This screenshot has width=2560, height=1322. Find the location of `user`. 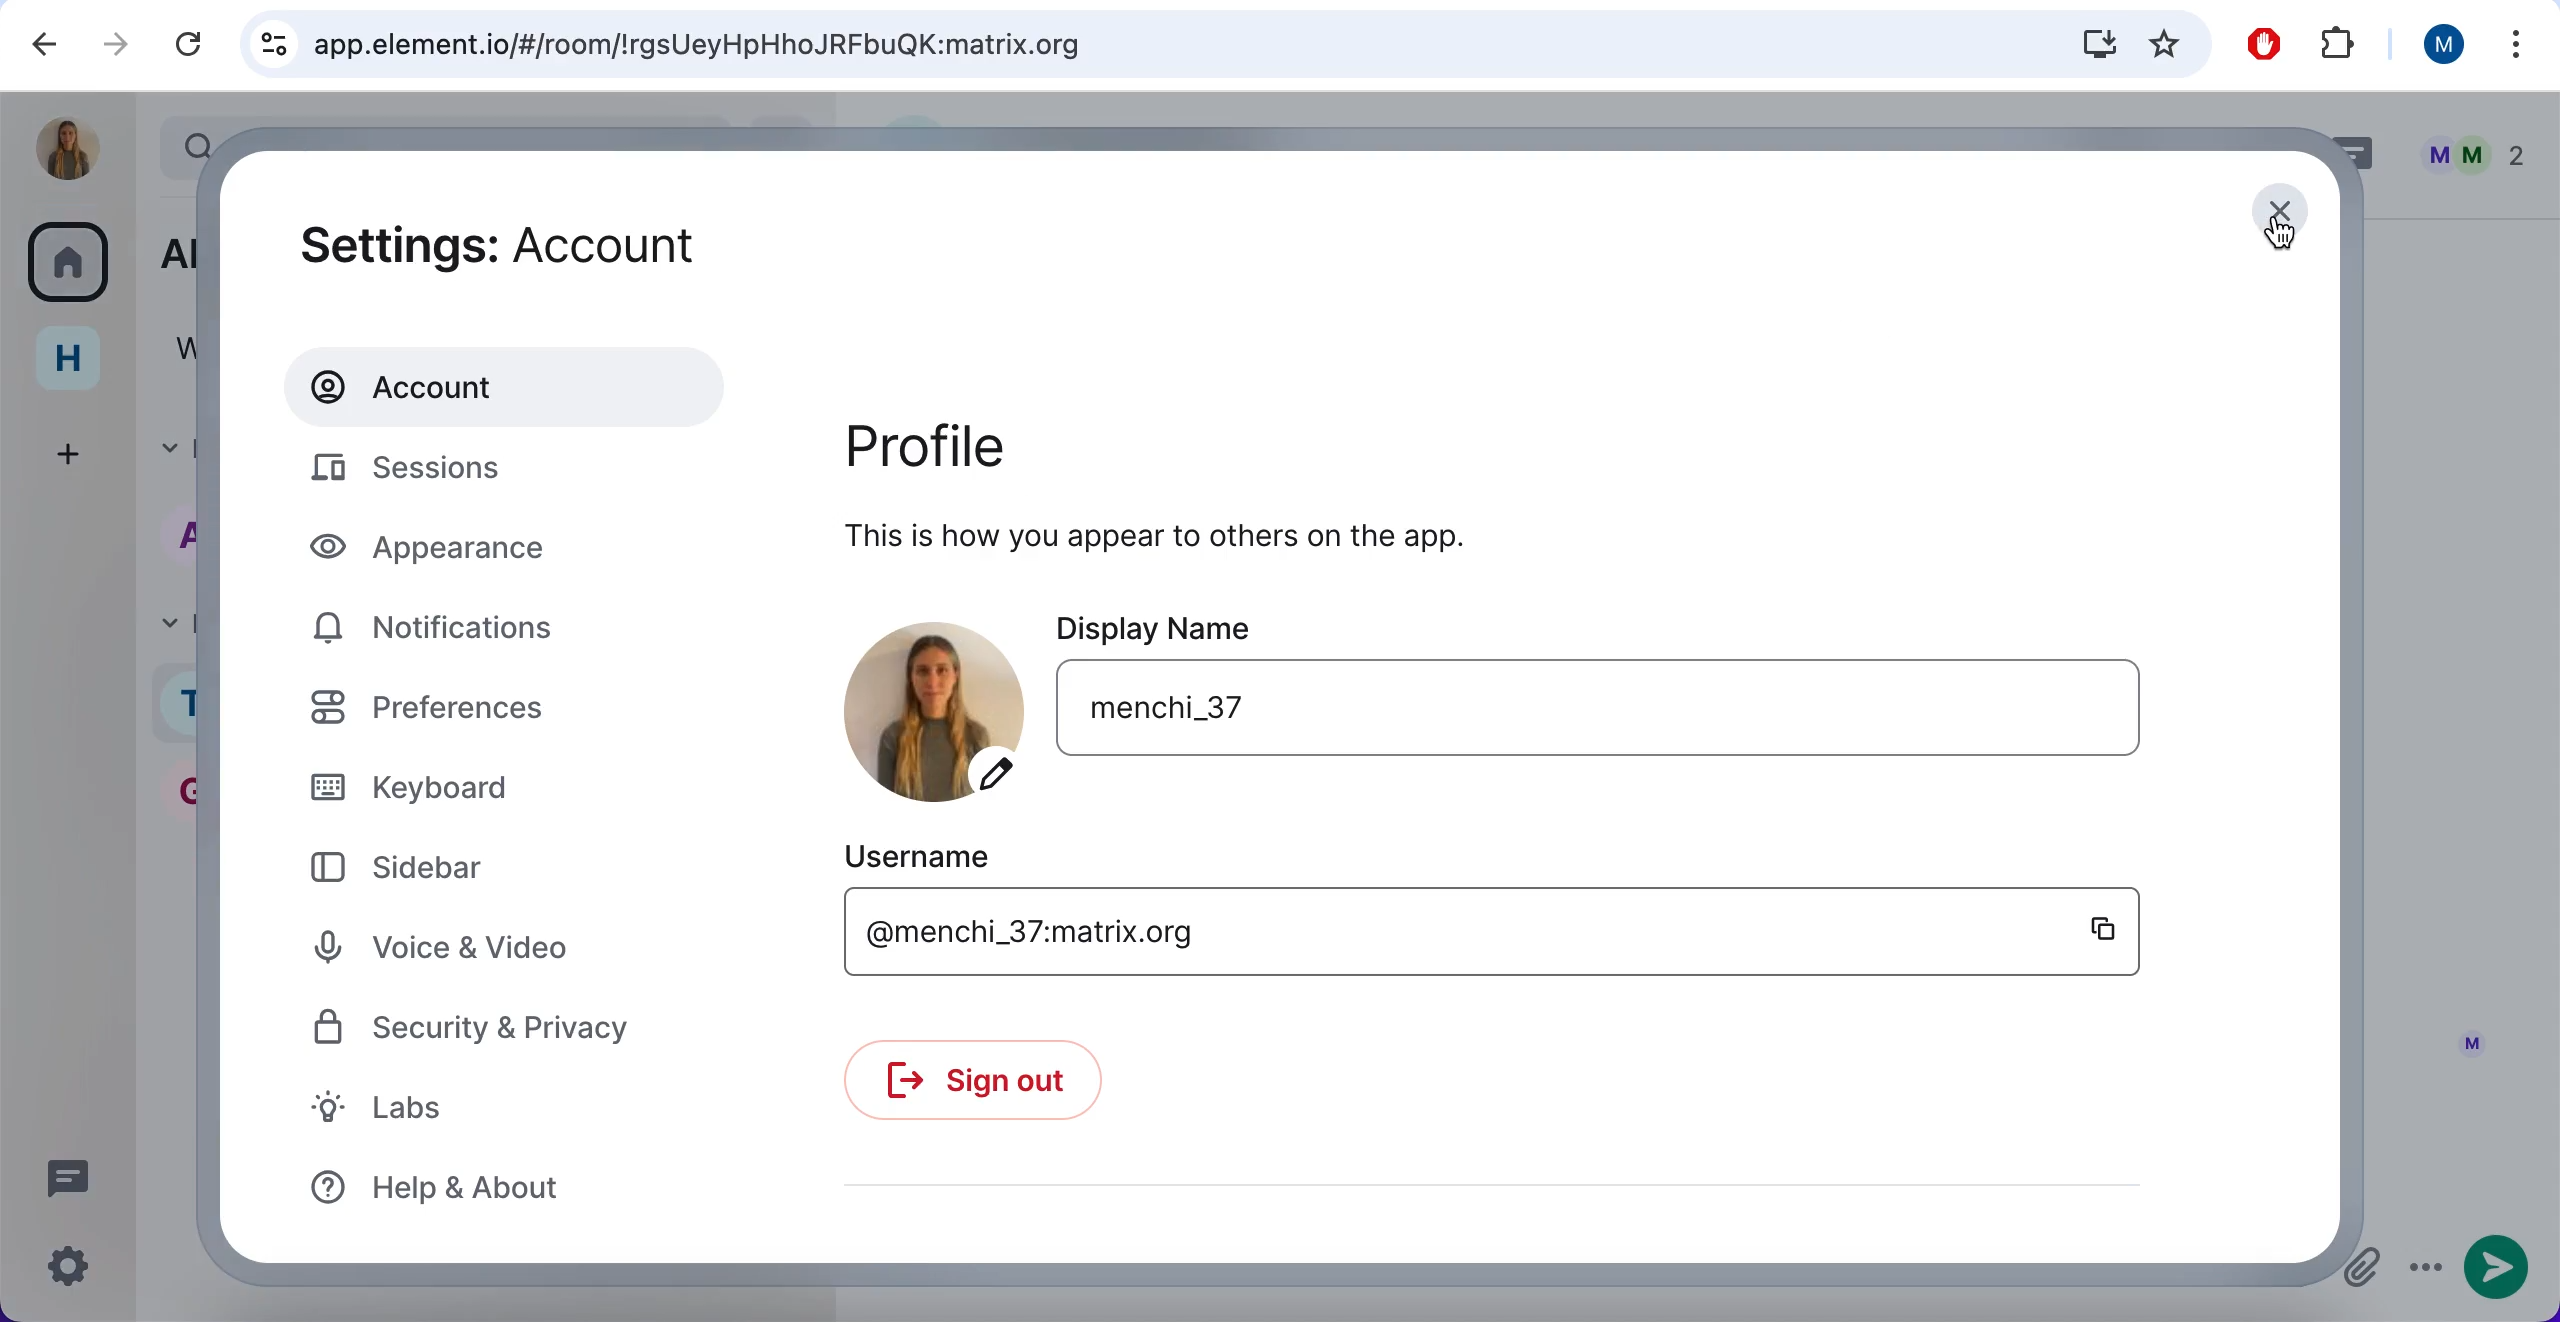

user is located at coordinates (2437, 49).